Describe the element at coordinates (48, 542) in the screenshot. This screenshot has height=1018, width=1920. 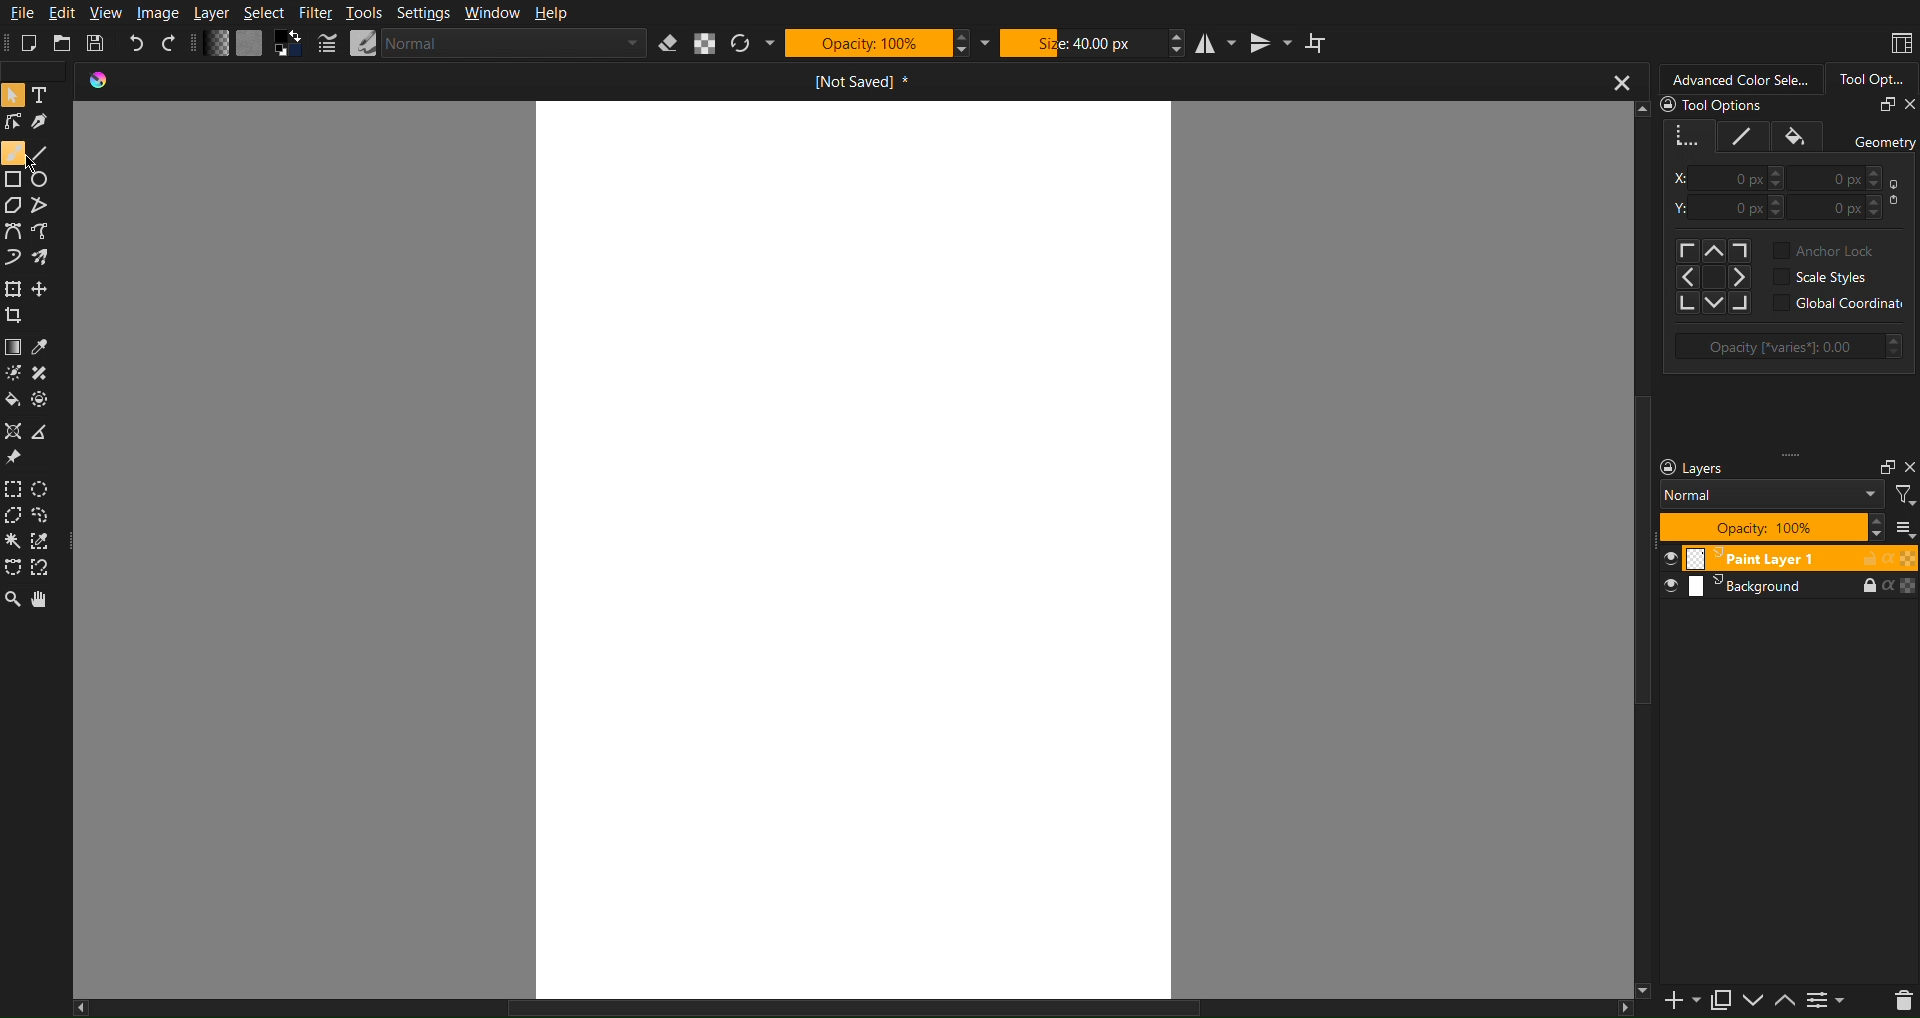
I see `Picker Marquee` at that location.